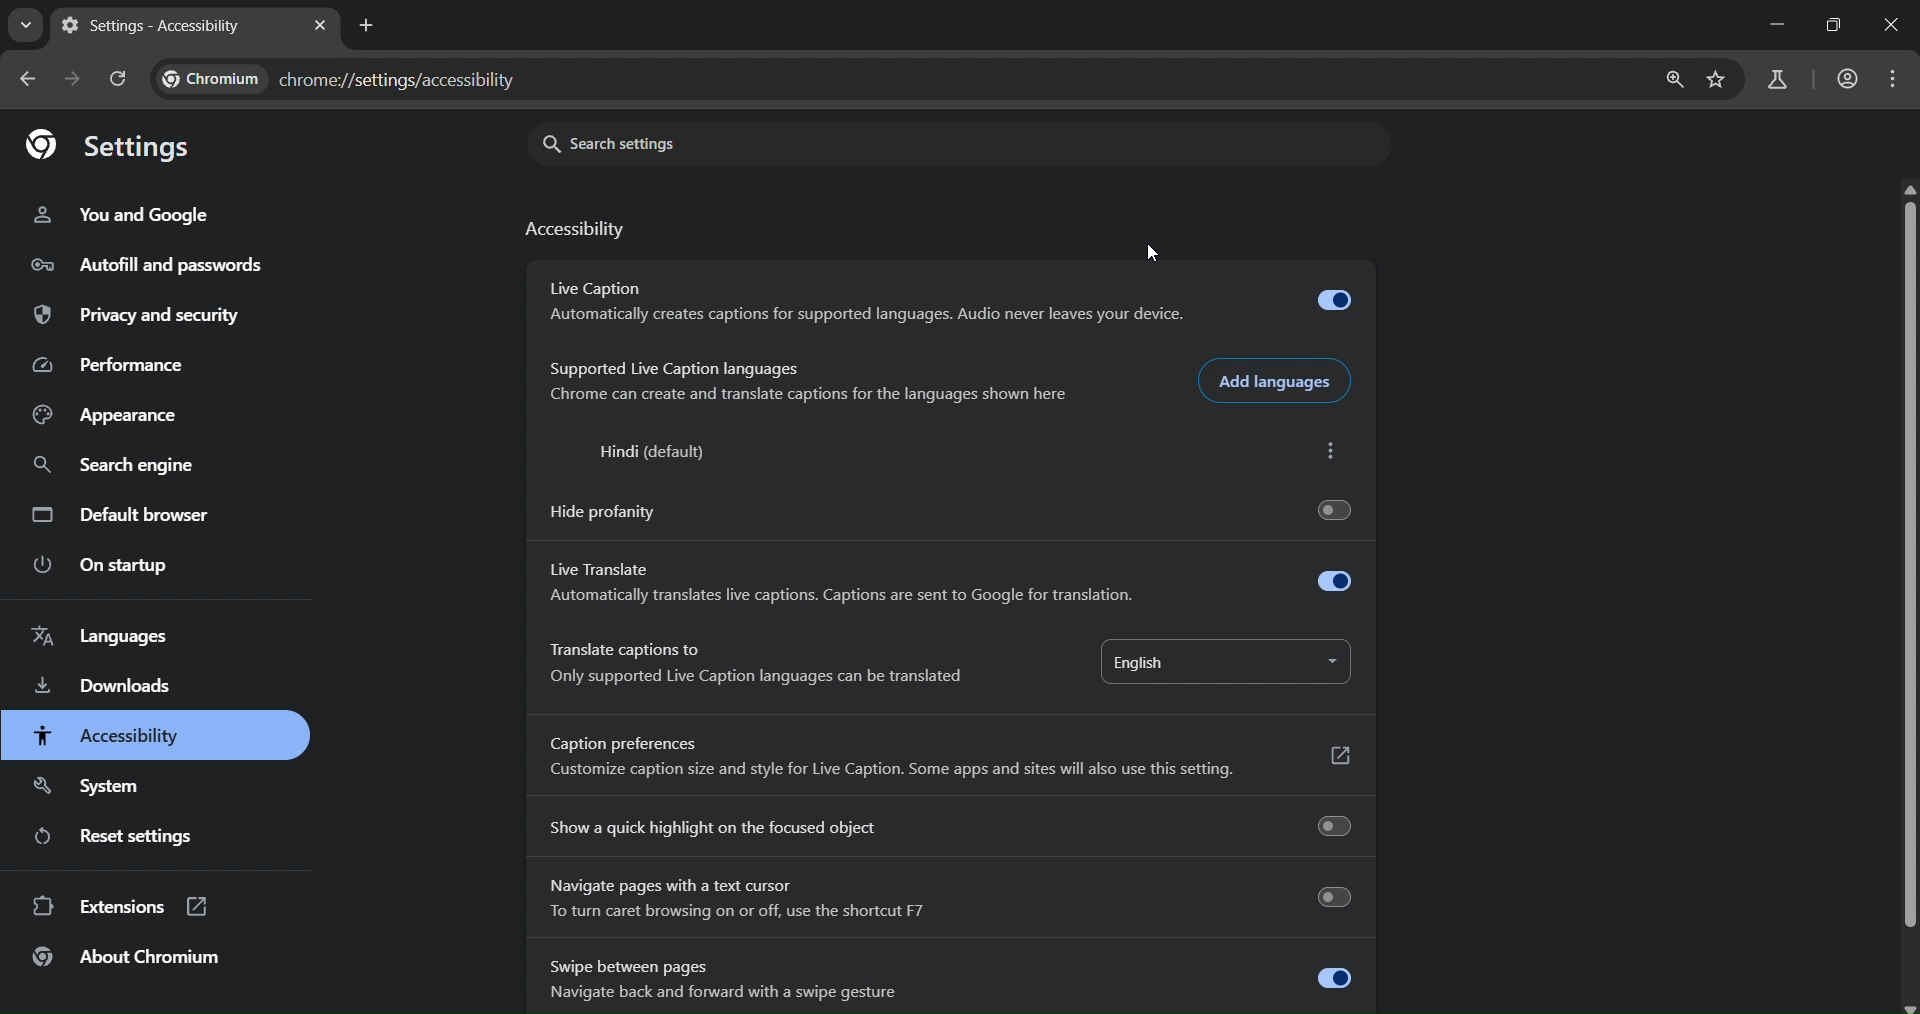 This screenshot has height=1014, width=1920. Describe the element at coordinates (1330, 751) in the screenshot. I see `Button` at that location.